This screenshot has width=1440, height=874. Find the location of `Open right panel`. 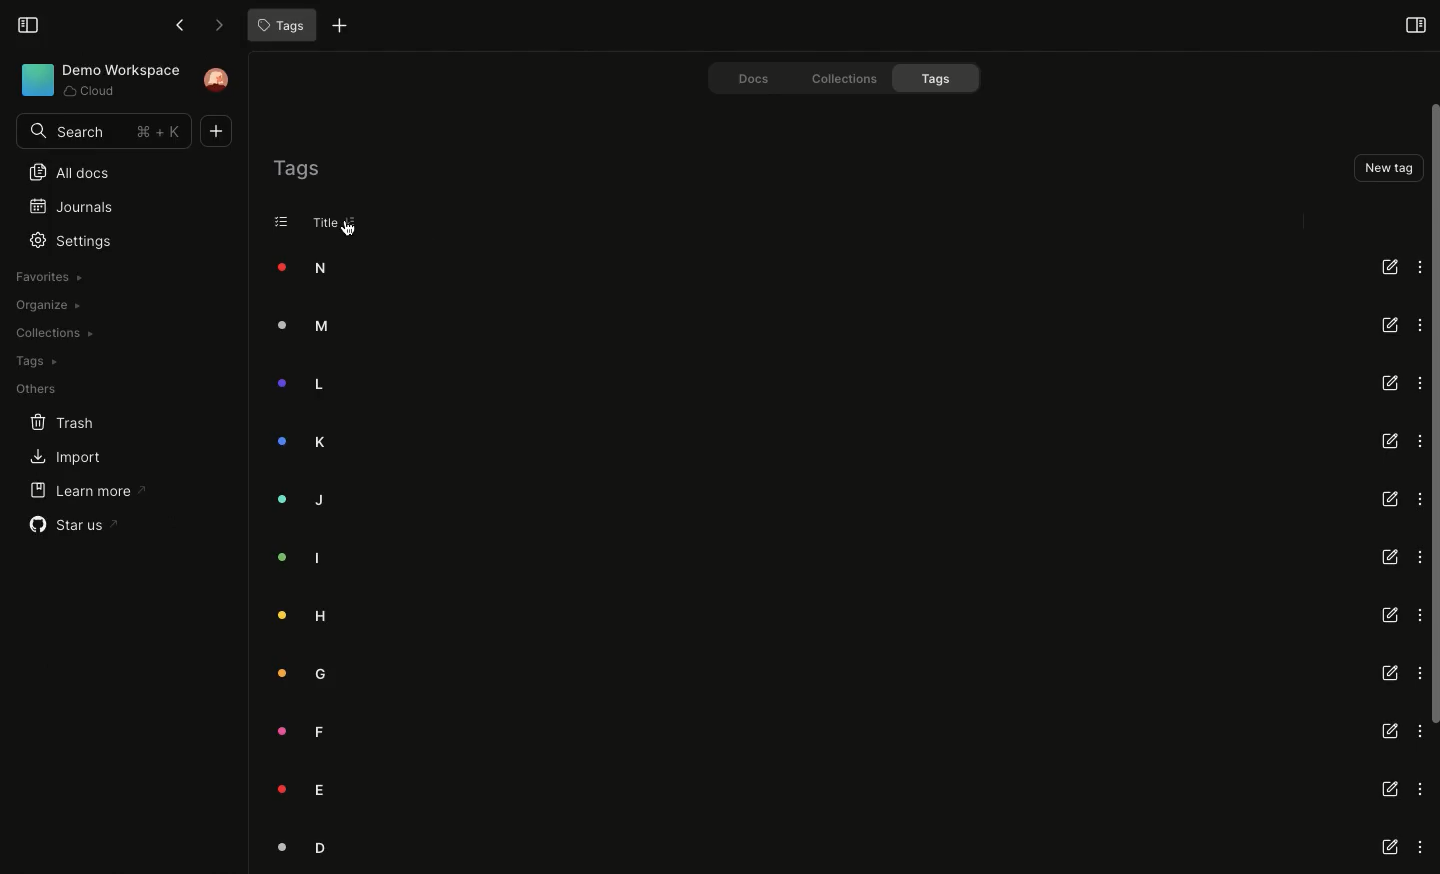

Open right panel is located at coordinates (1415, 24).